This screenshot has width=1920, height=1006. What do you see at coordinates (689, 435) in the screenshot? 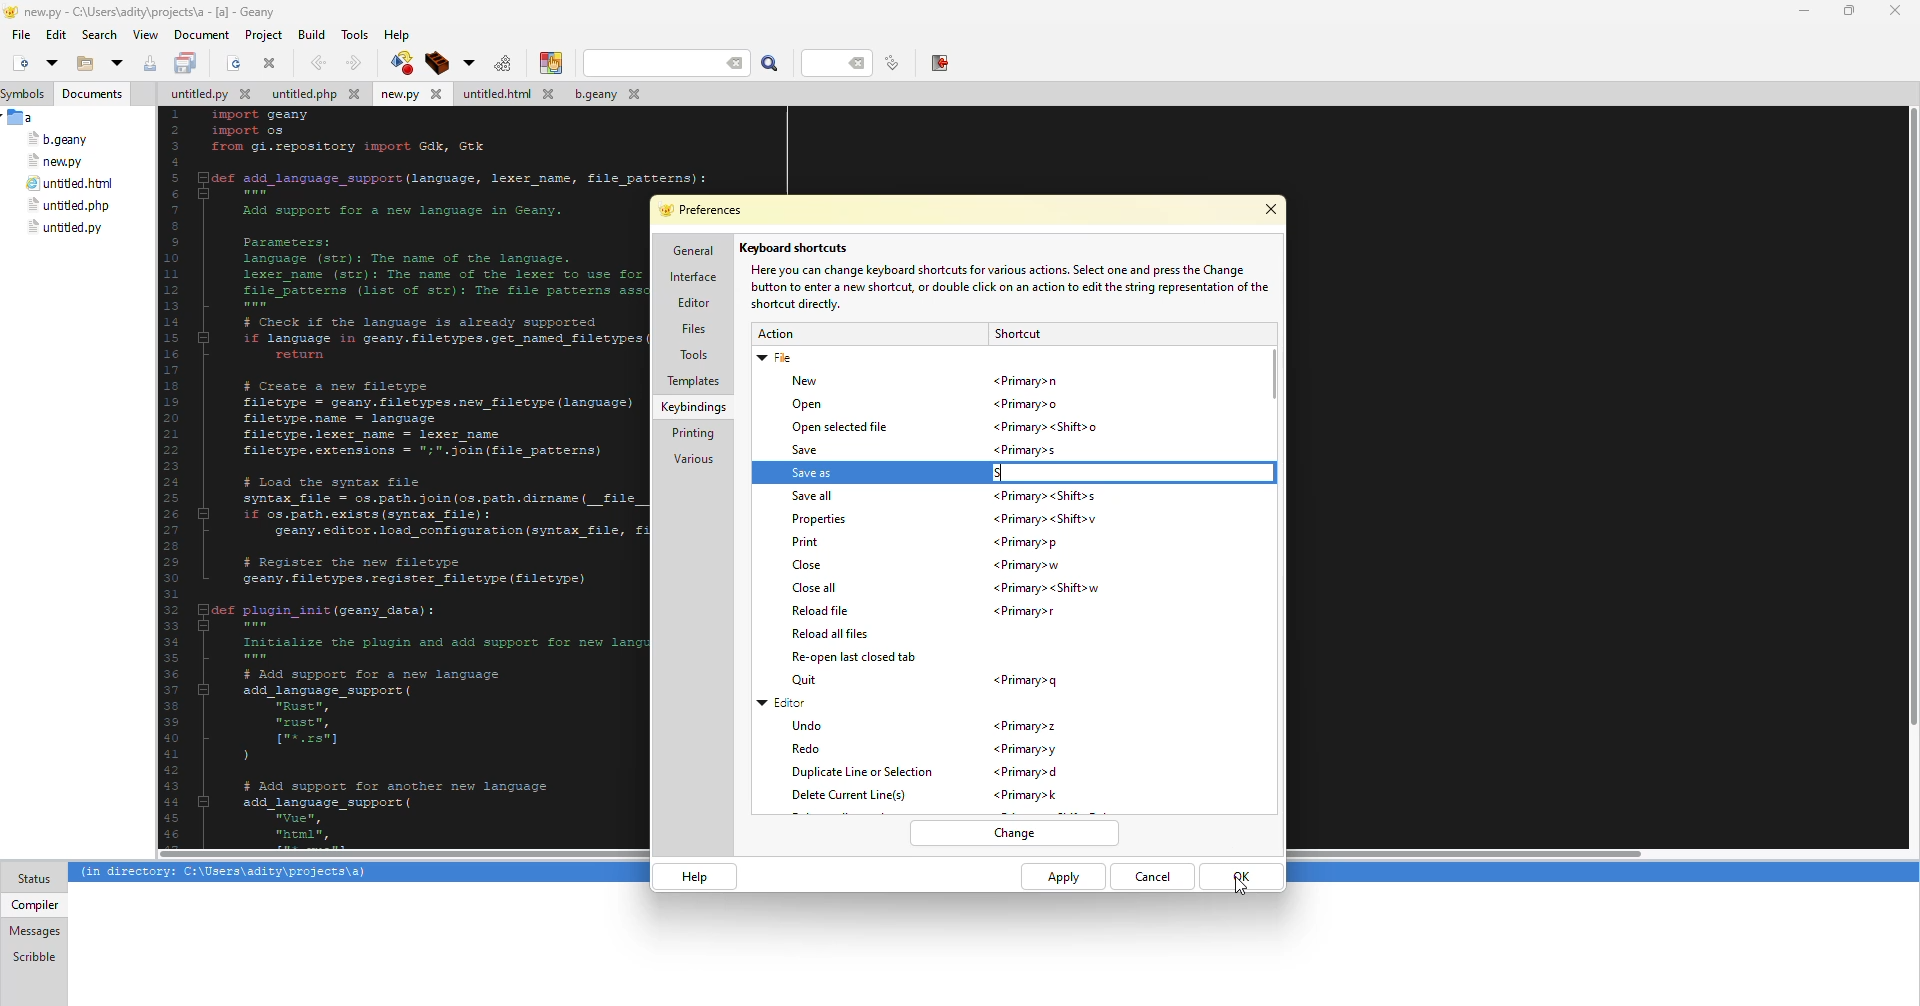
I see `printing` at bounding box center [689, 435].